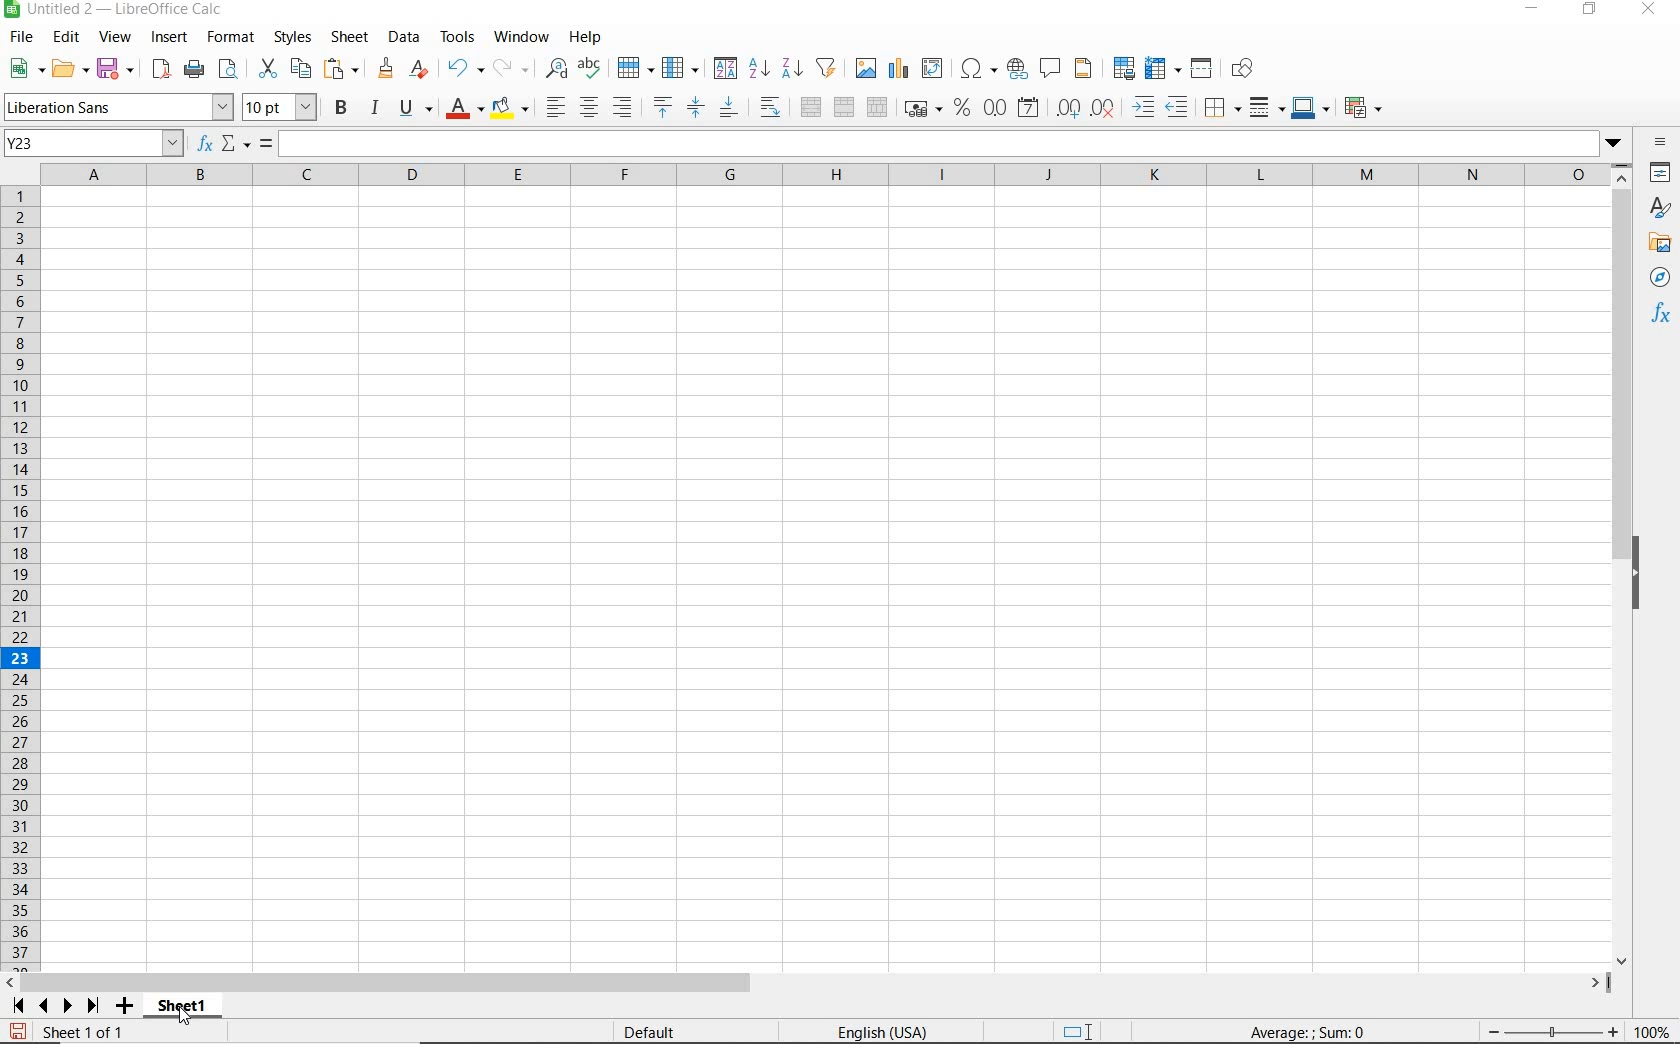 This screenshot has height=1044, width=1680. I want to click on BORDERS, so click(1220, 110).